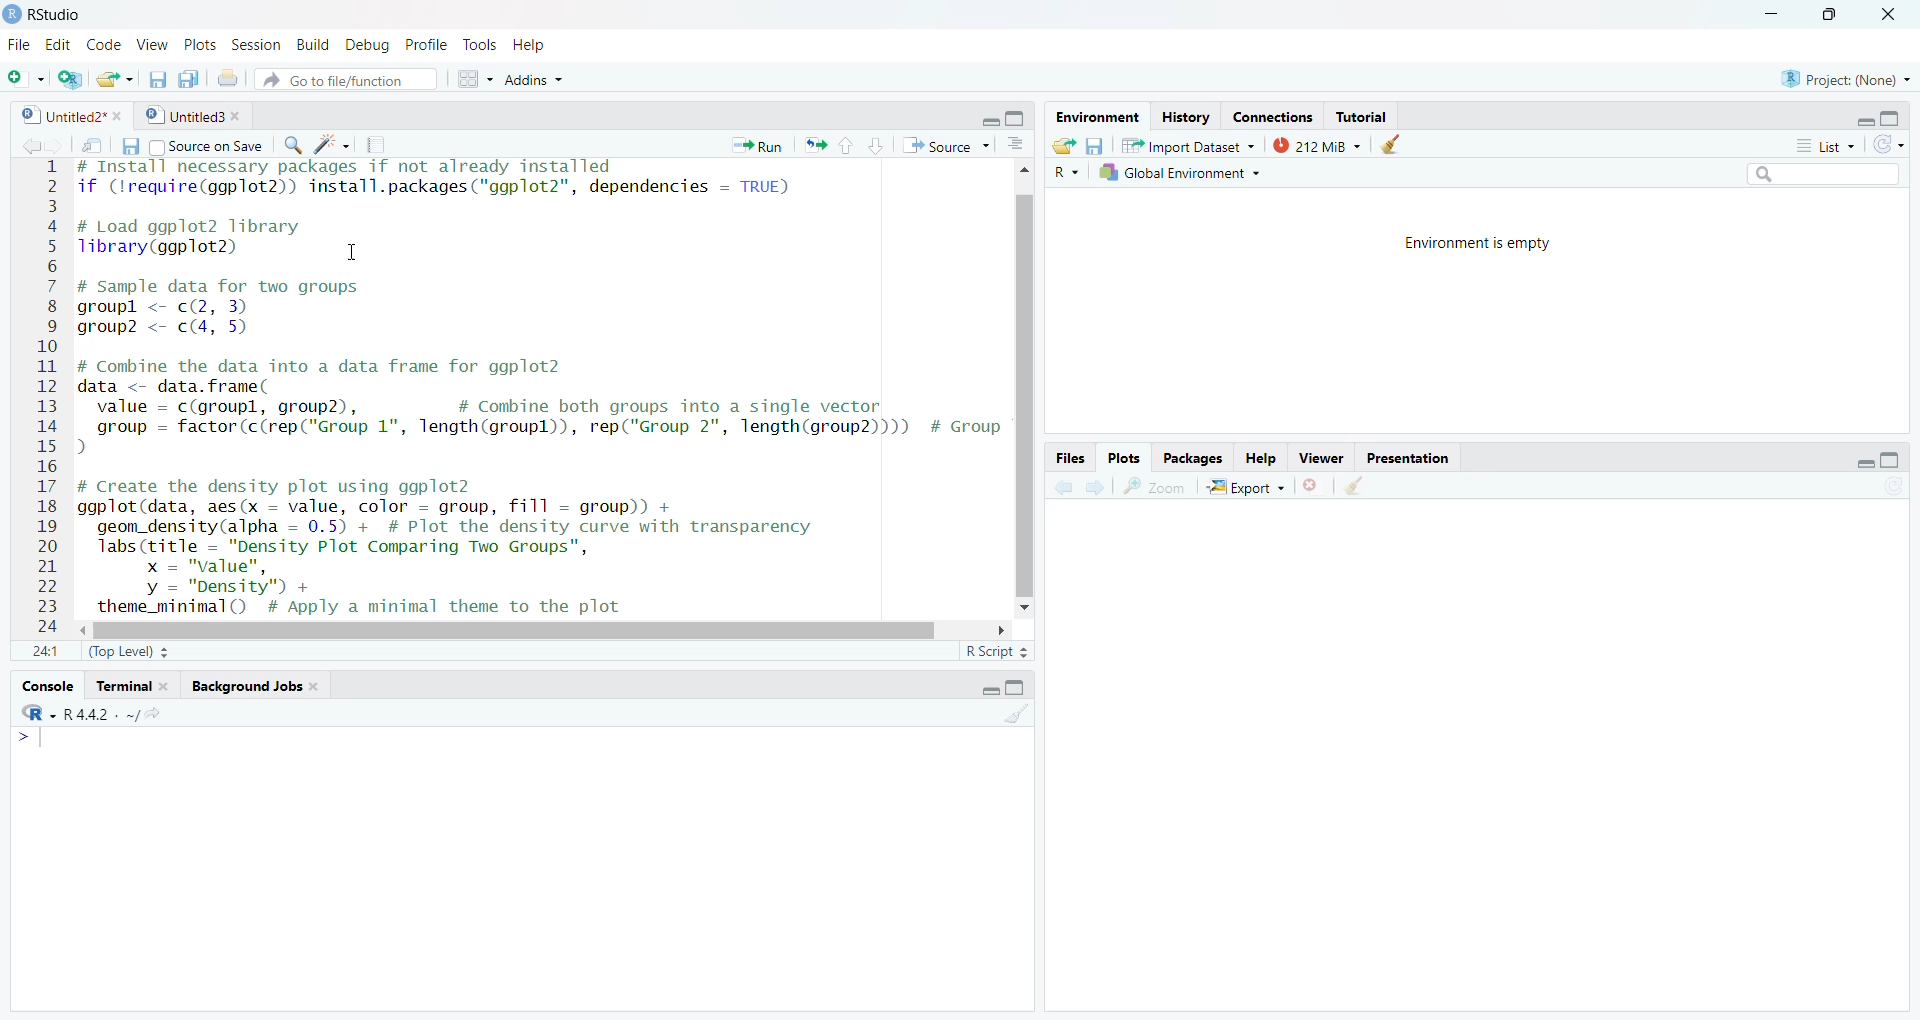  I want to click on go to next section, so click(878, 148).